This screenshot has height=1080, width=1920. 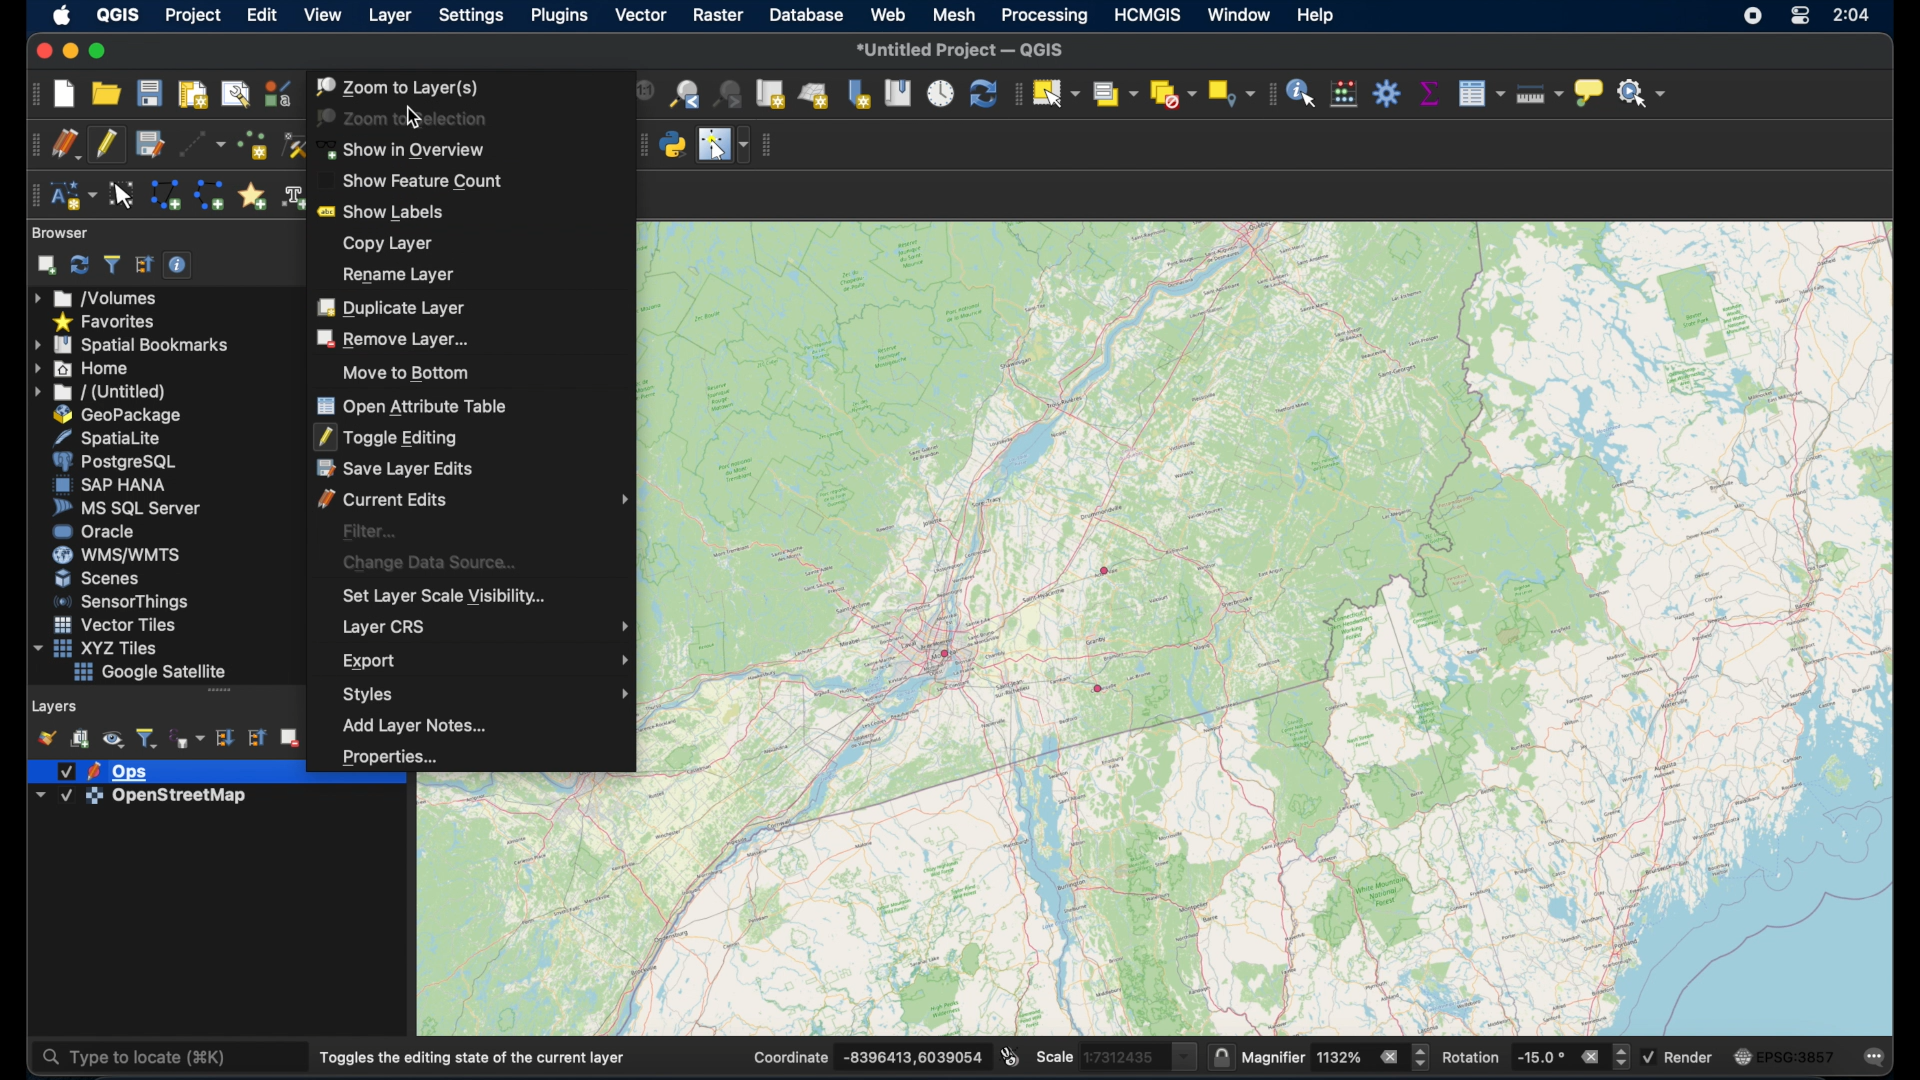 What do you see at coordinates (482, 694) in the screenshot?
I see `styles menu` at bounding box center [482, 694].